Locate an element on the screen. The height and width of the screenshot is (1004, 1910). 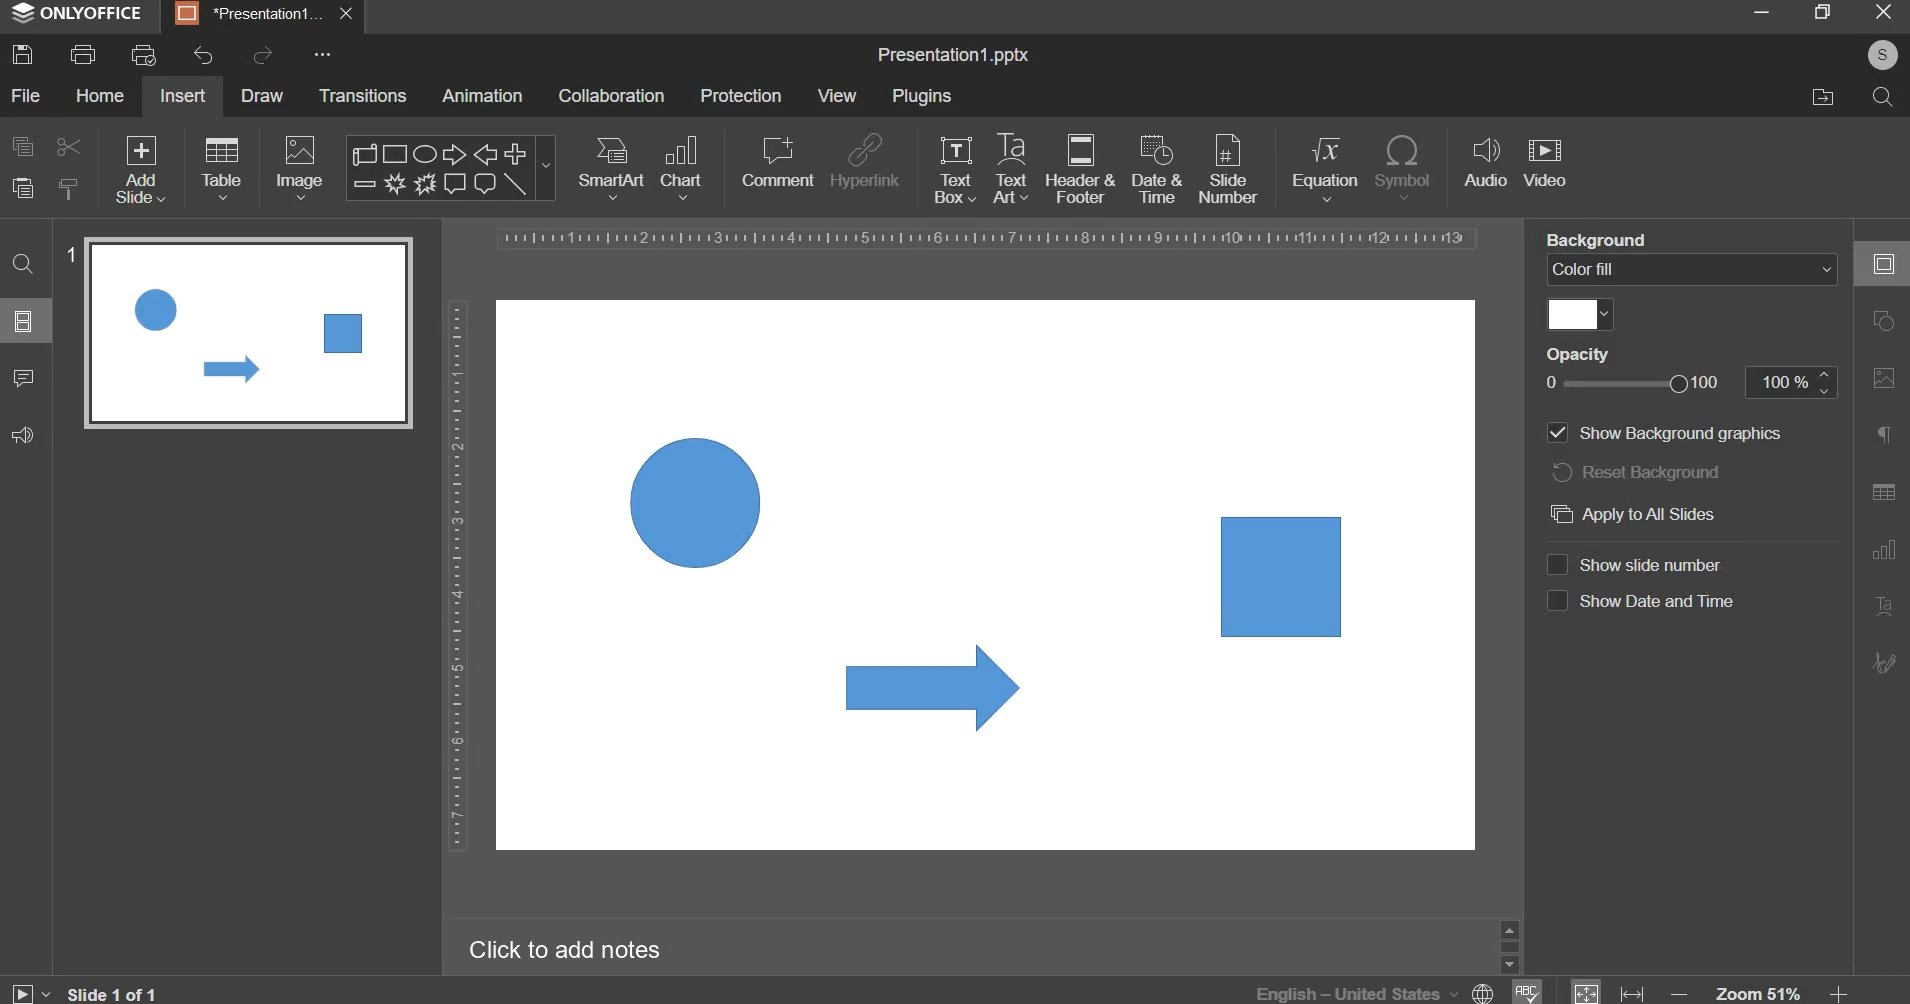
copy style is located at coordinates (69, 189).